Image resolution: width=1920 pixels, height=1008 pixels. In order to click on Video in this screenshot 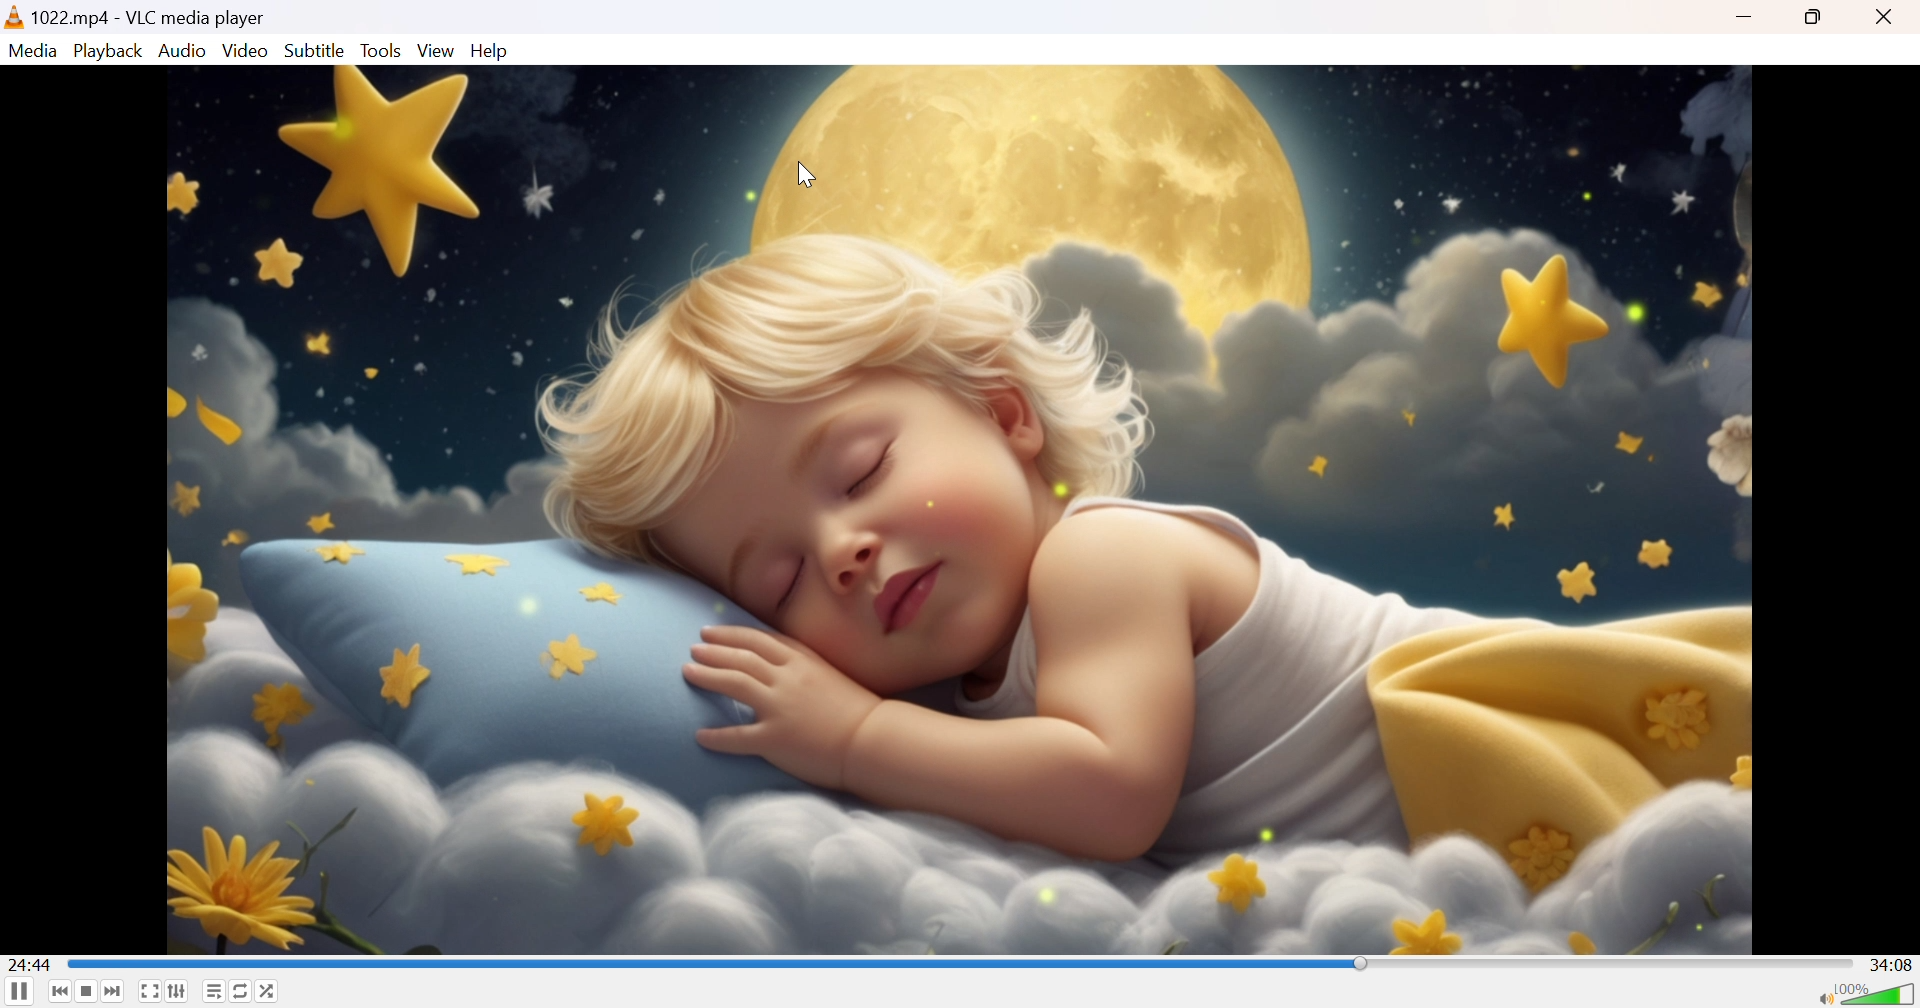, I will do `click(245, 51)`.